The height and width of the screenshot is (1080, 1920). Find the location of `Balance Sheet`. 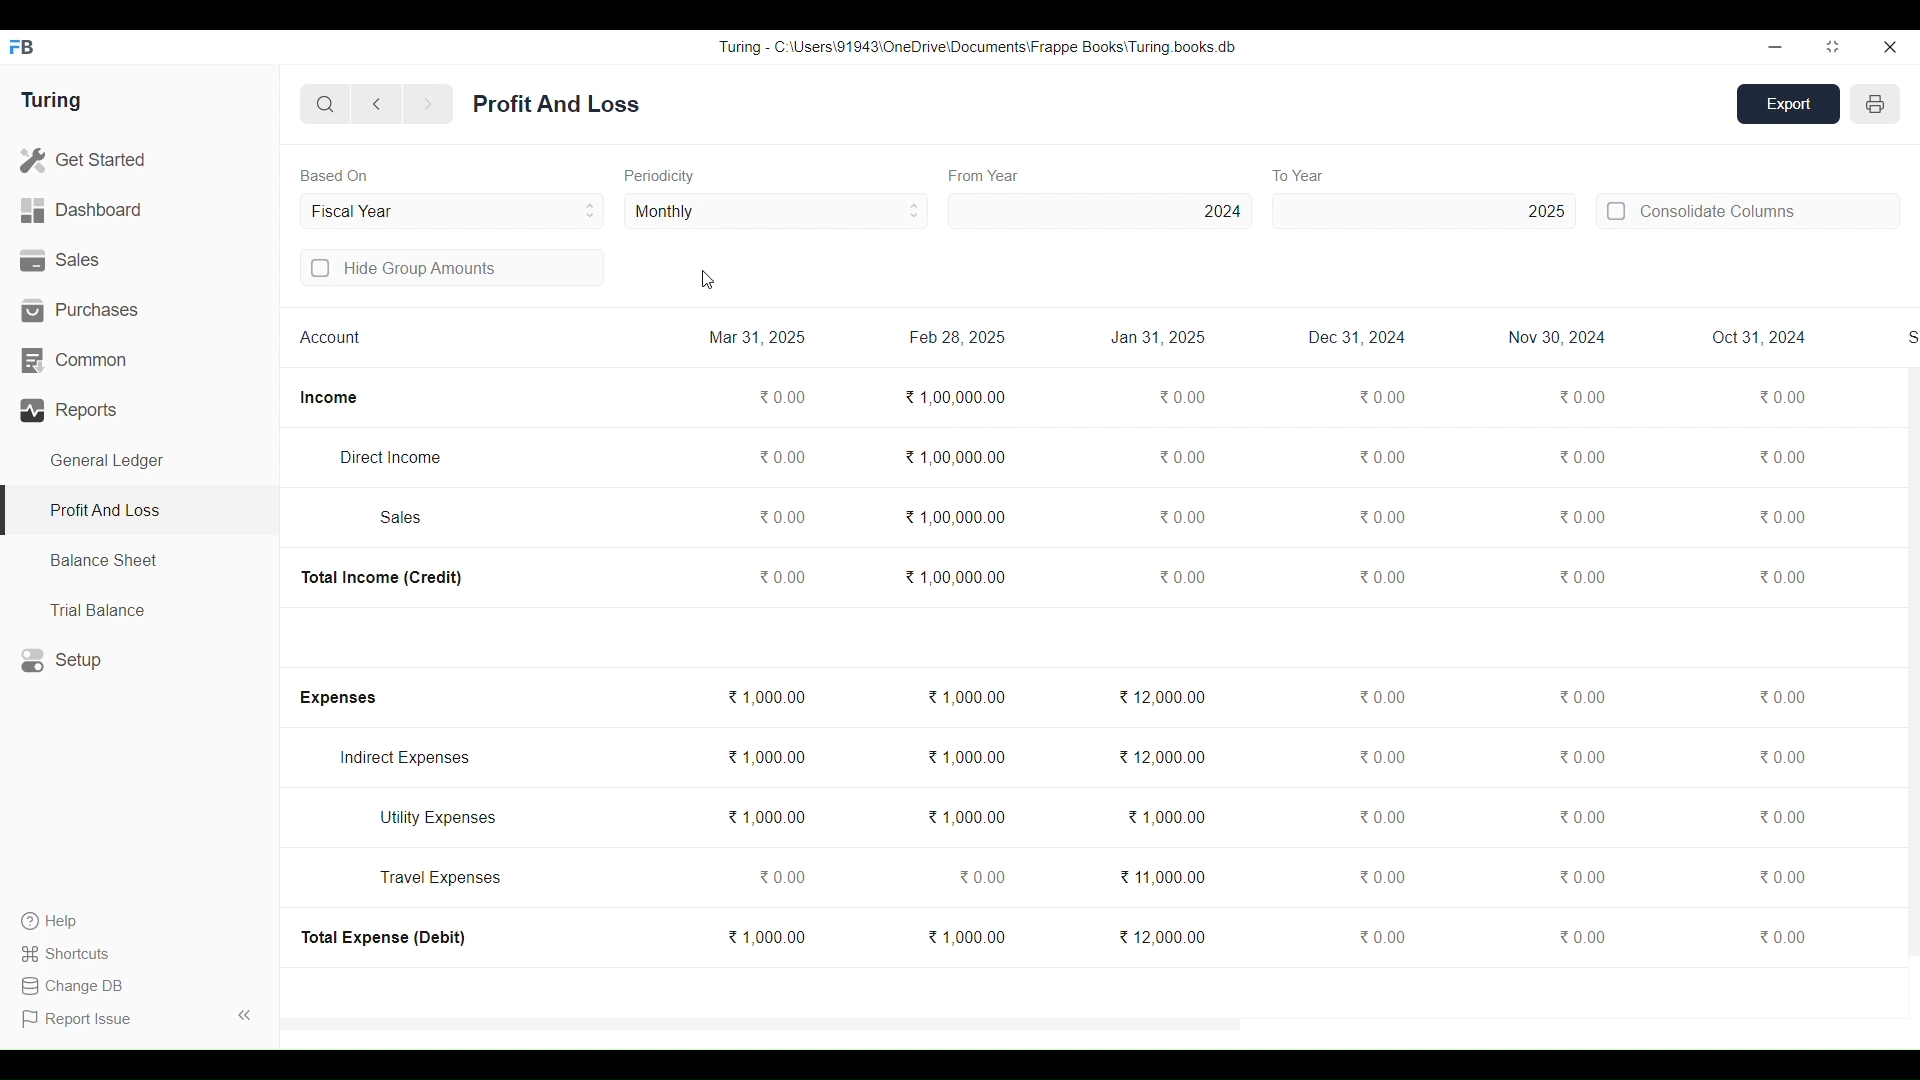

Balance Sheet is located at coordinates (140, 561).